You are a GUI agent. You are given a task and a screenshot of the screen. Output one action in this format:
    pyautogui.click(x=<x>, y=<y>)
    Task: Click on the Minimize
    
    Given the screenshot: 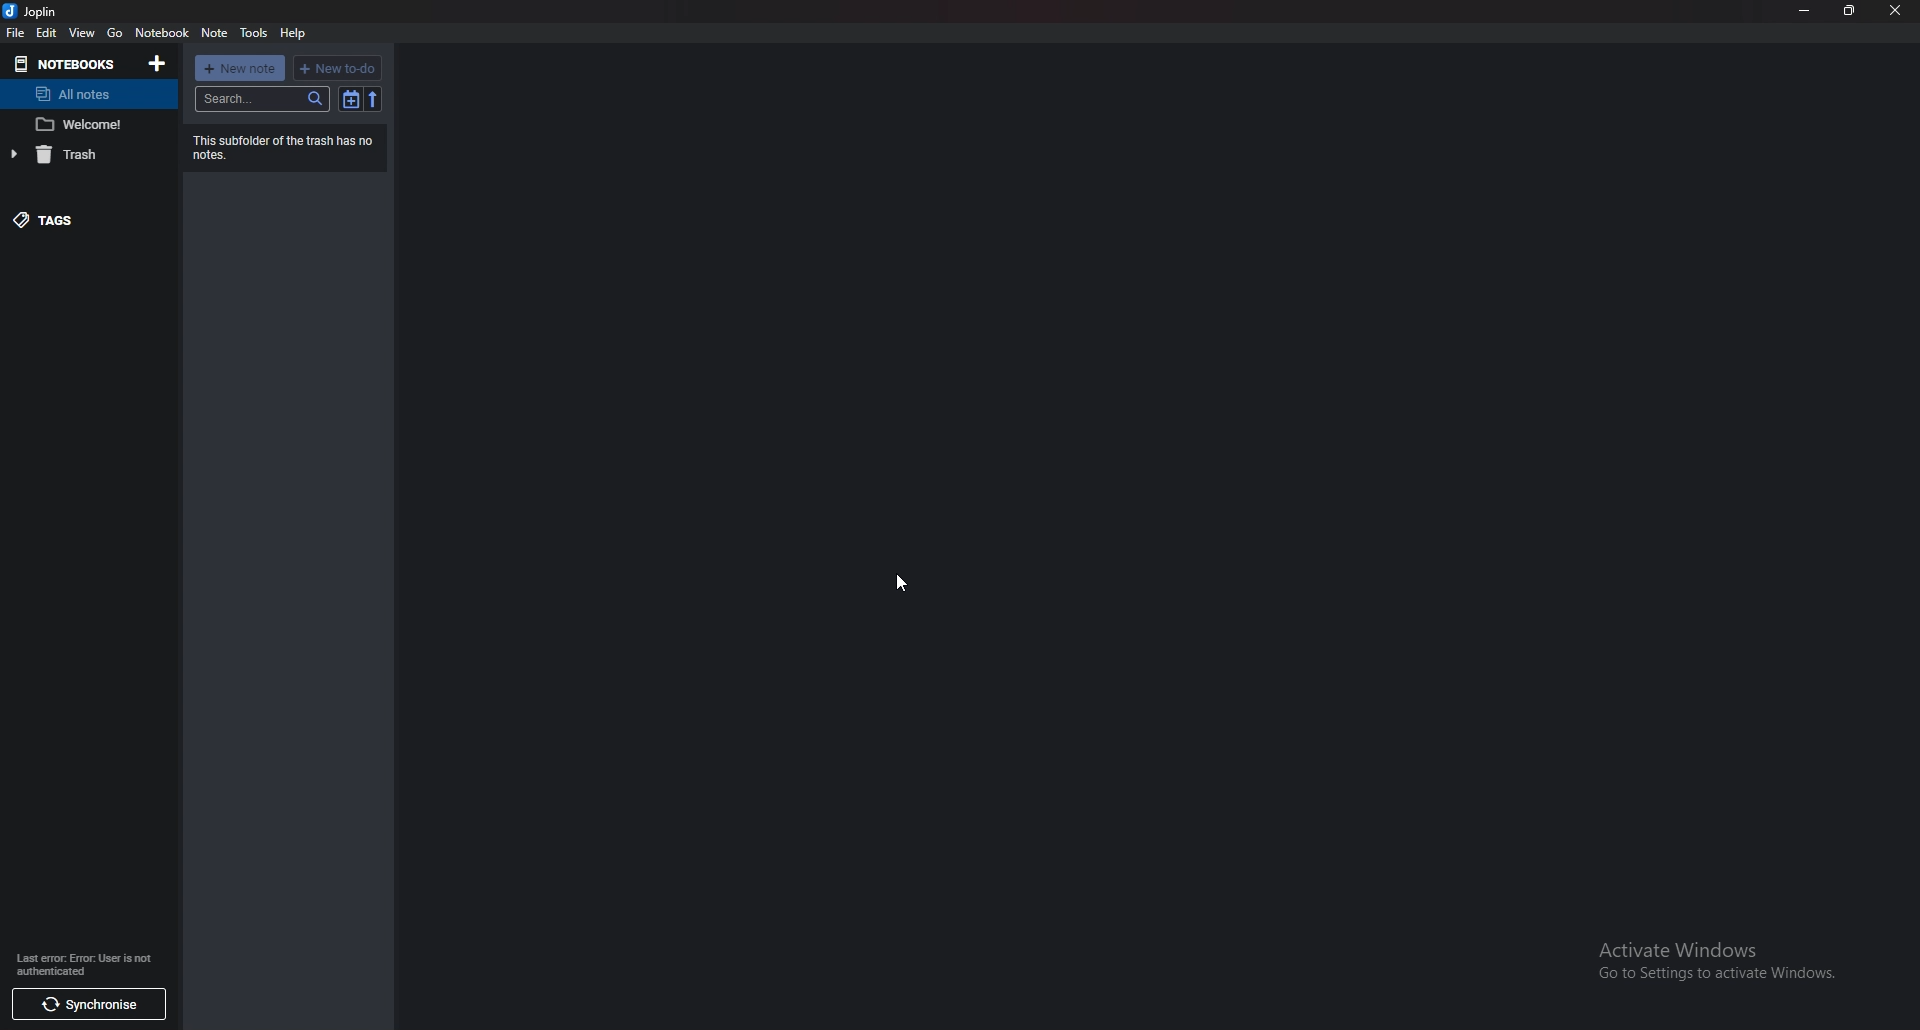 What is the action you would take?
    pyautogui.click(x=1805, y=11)
    